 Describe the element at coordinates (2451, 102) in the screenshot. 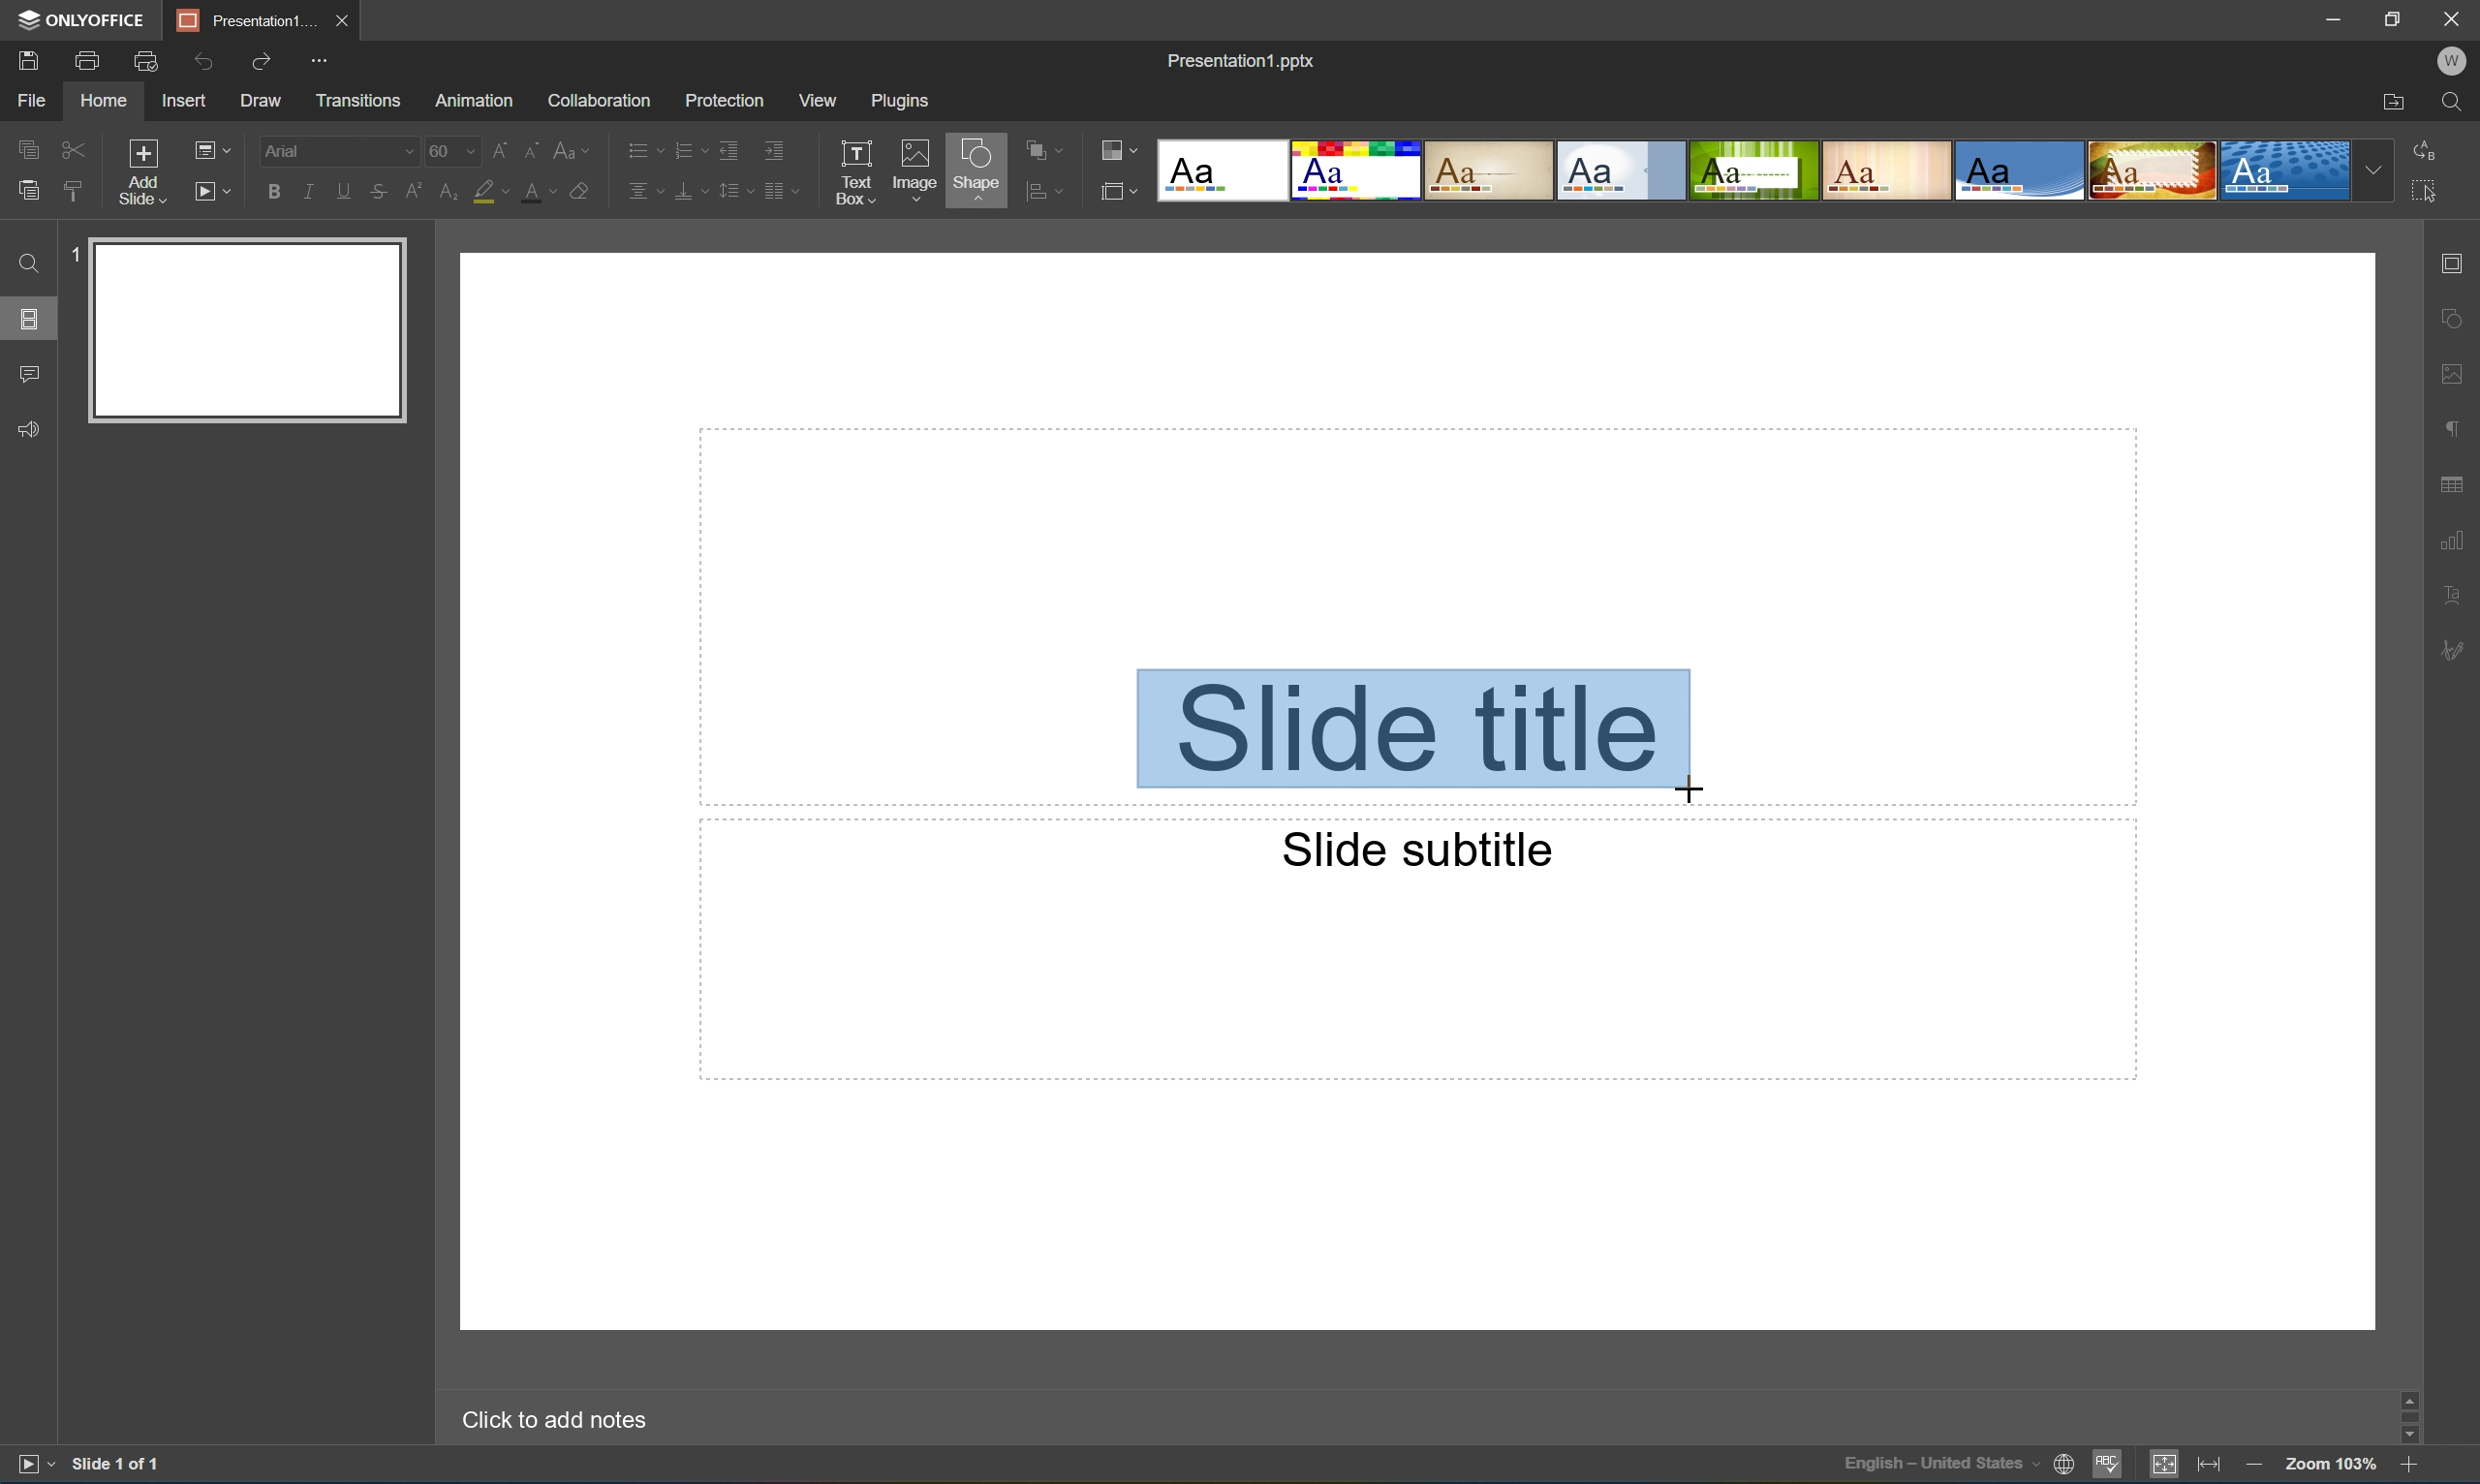

I see `Find` at that location.